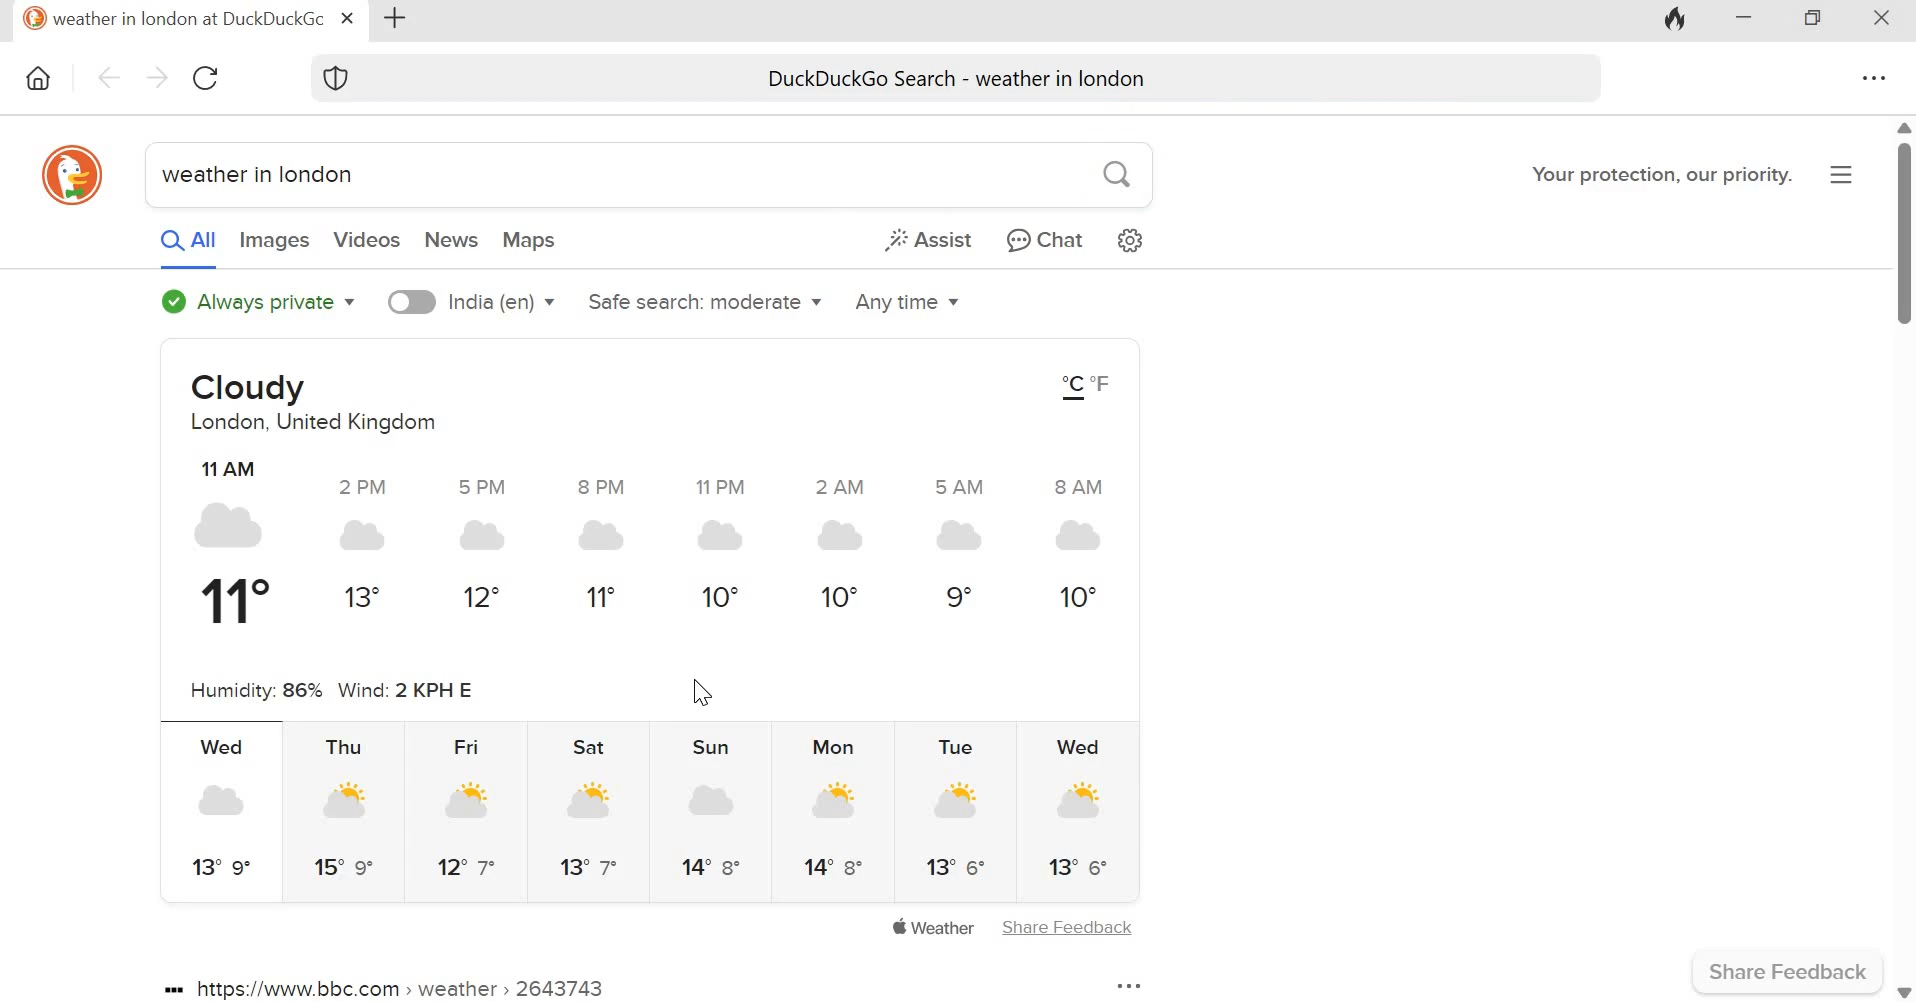 The height and width of the screenshot is (1002, 1916). I want to click on 2 AM, so click(839, 487).